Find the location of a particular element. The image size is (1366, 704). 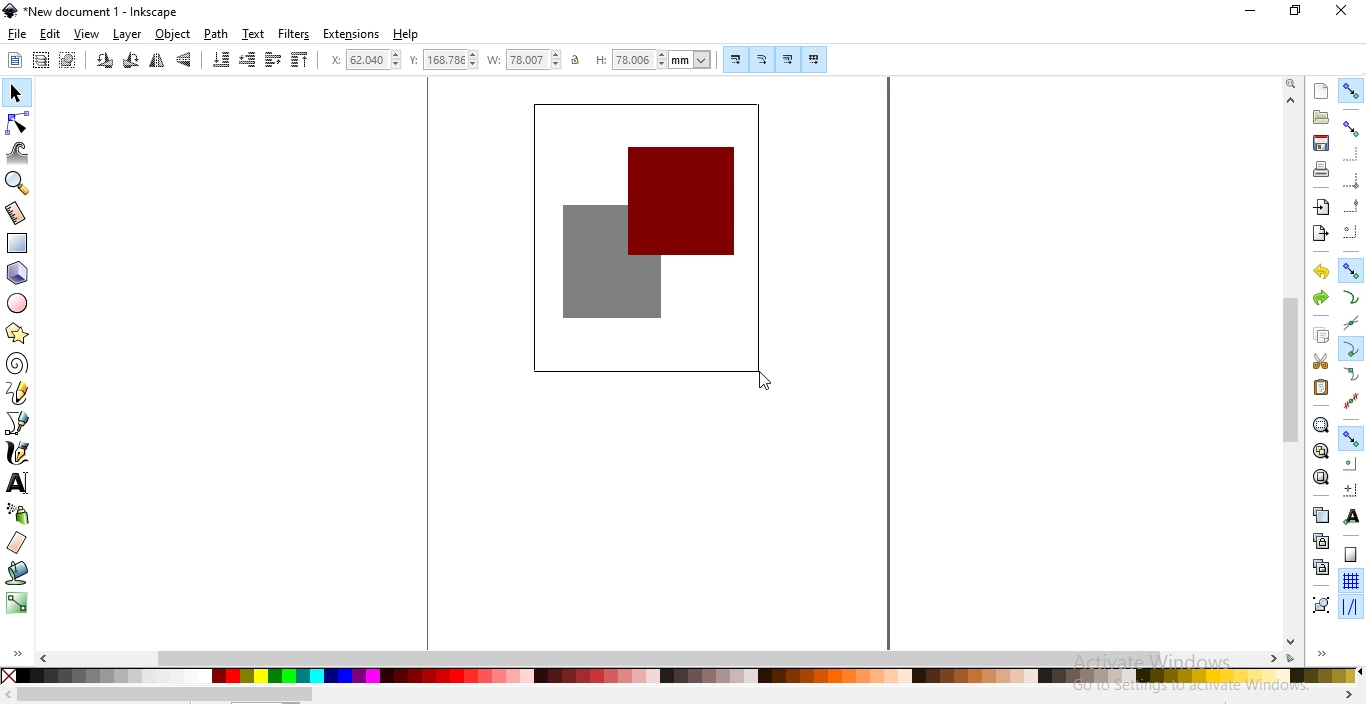

cut is located at coordinates (1320, 362).